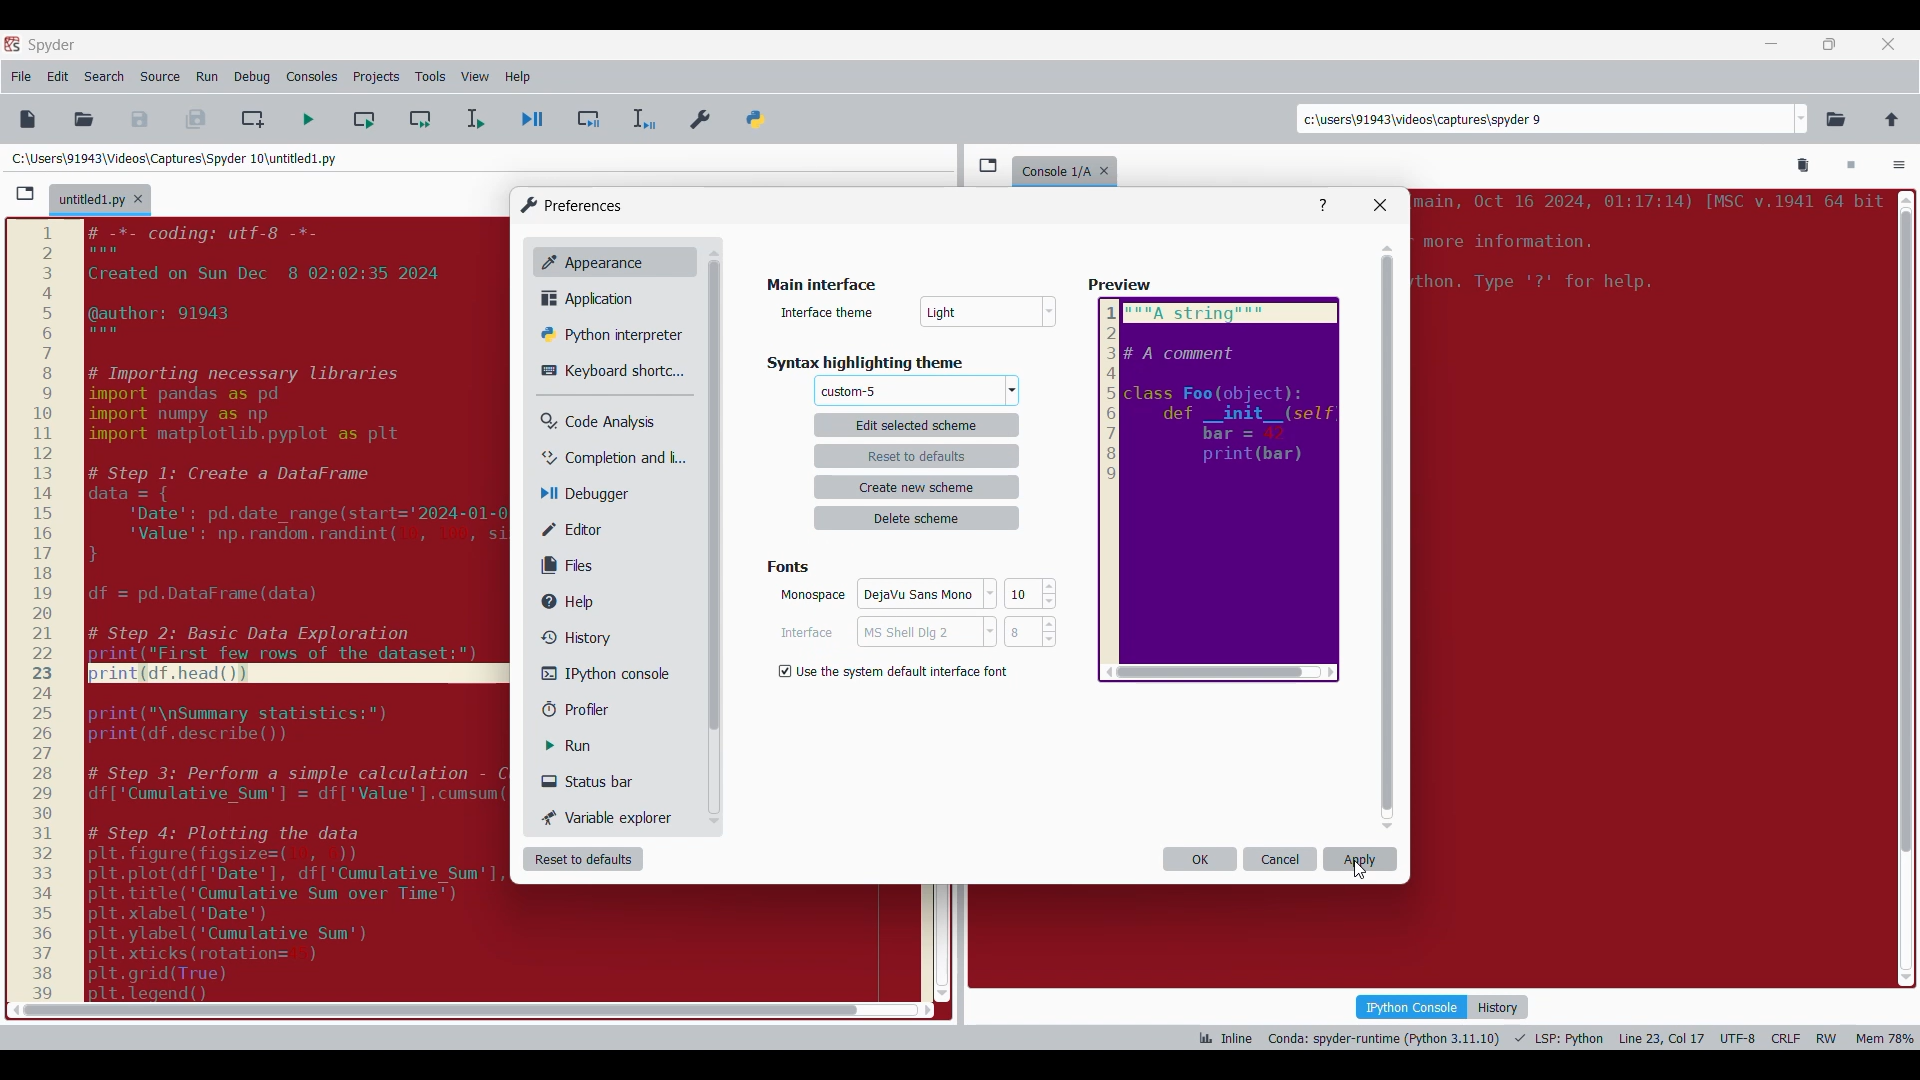  I want to click on Show in smaller tab, so click(1829, 44).